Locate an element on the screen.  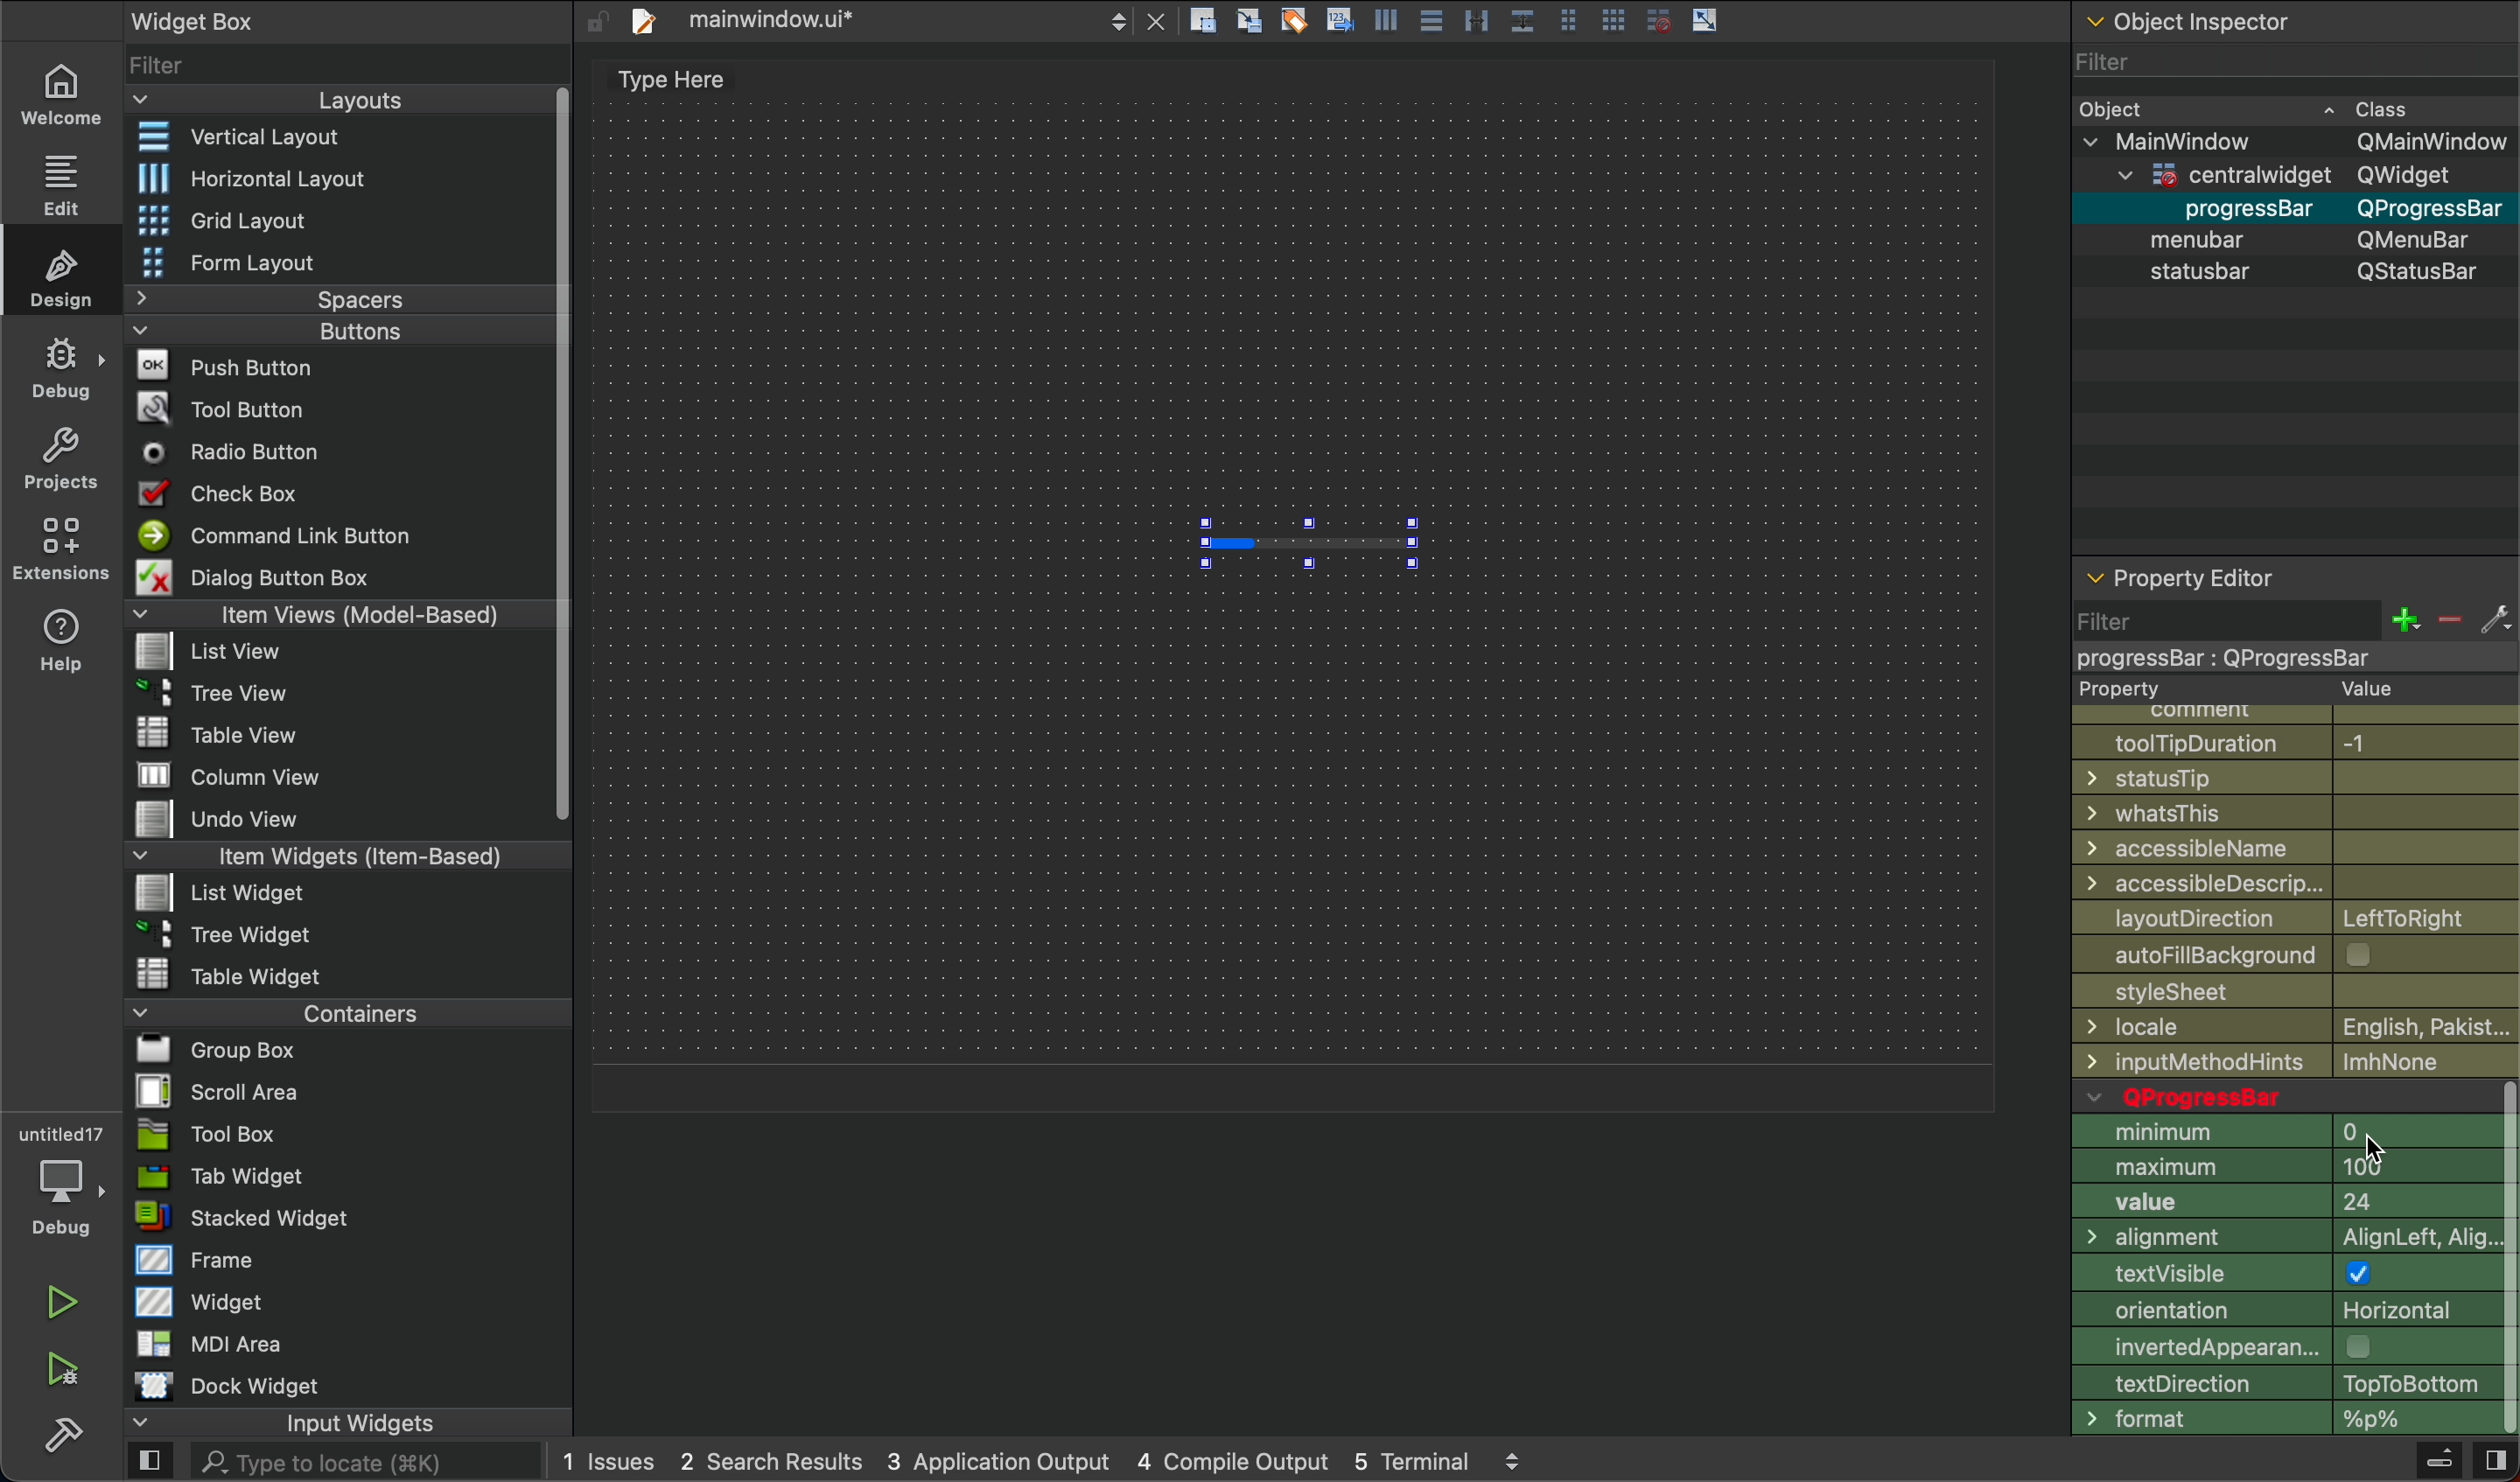
close sidebar is located at coordinates (2493, 1461).